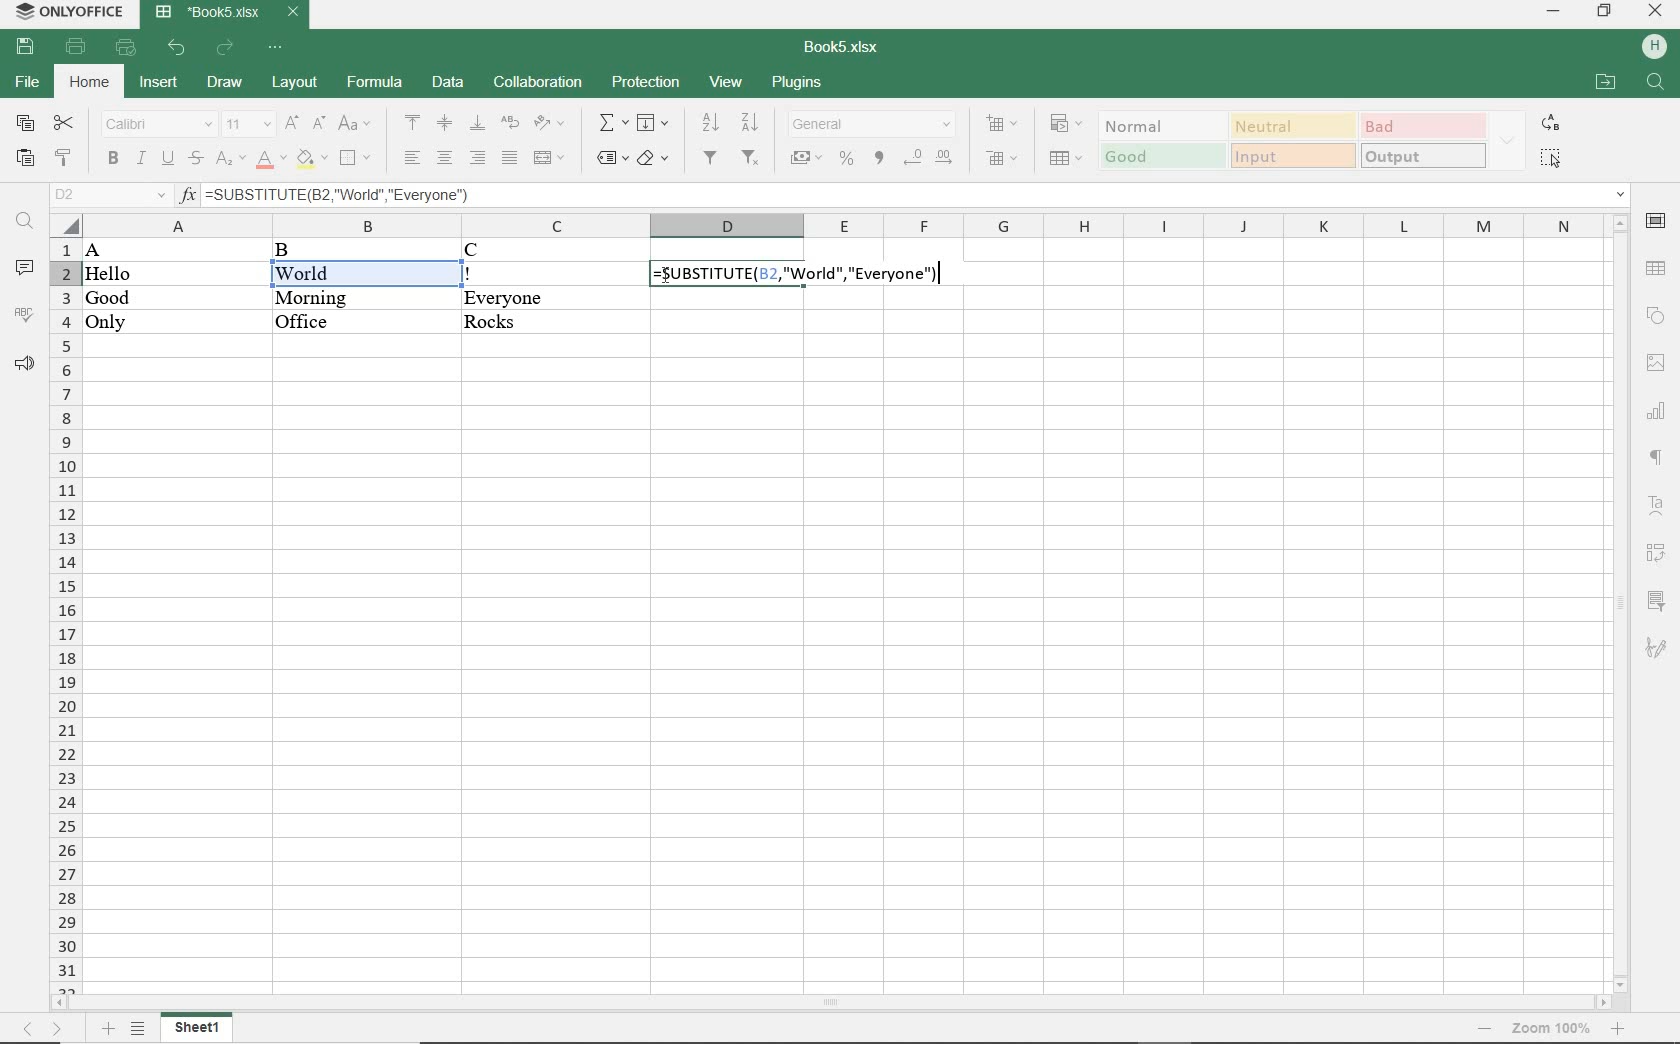  Describe the element at coordinates (414, 124) in the screenshot. I see `align top` at that location.